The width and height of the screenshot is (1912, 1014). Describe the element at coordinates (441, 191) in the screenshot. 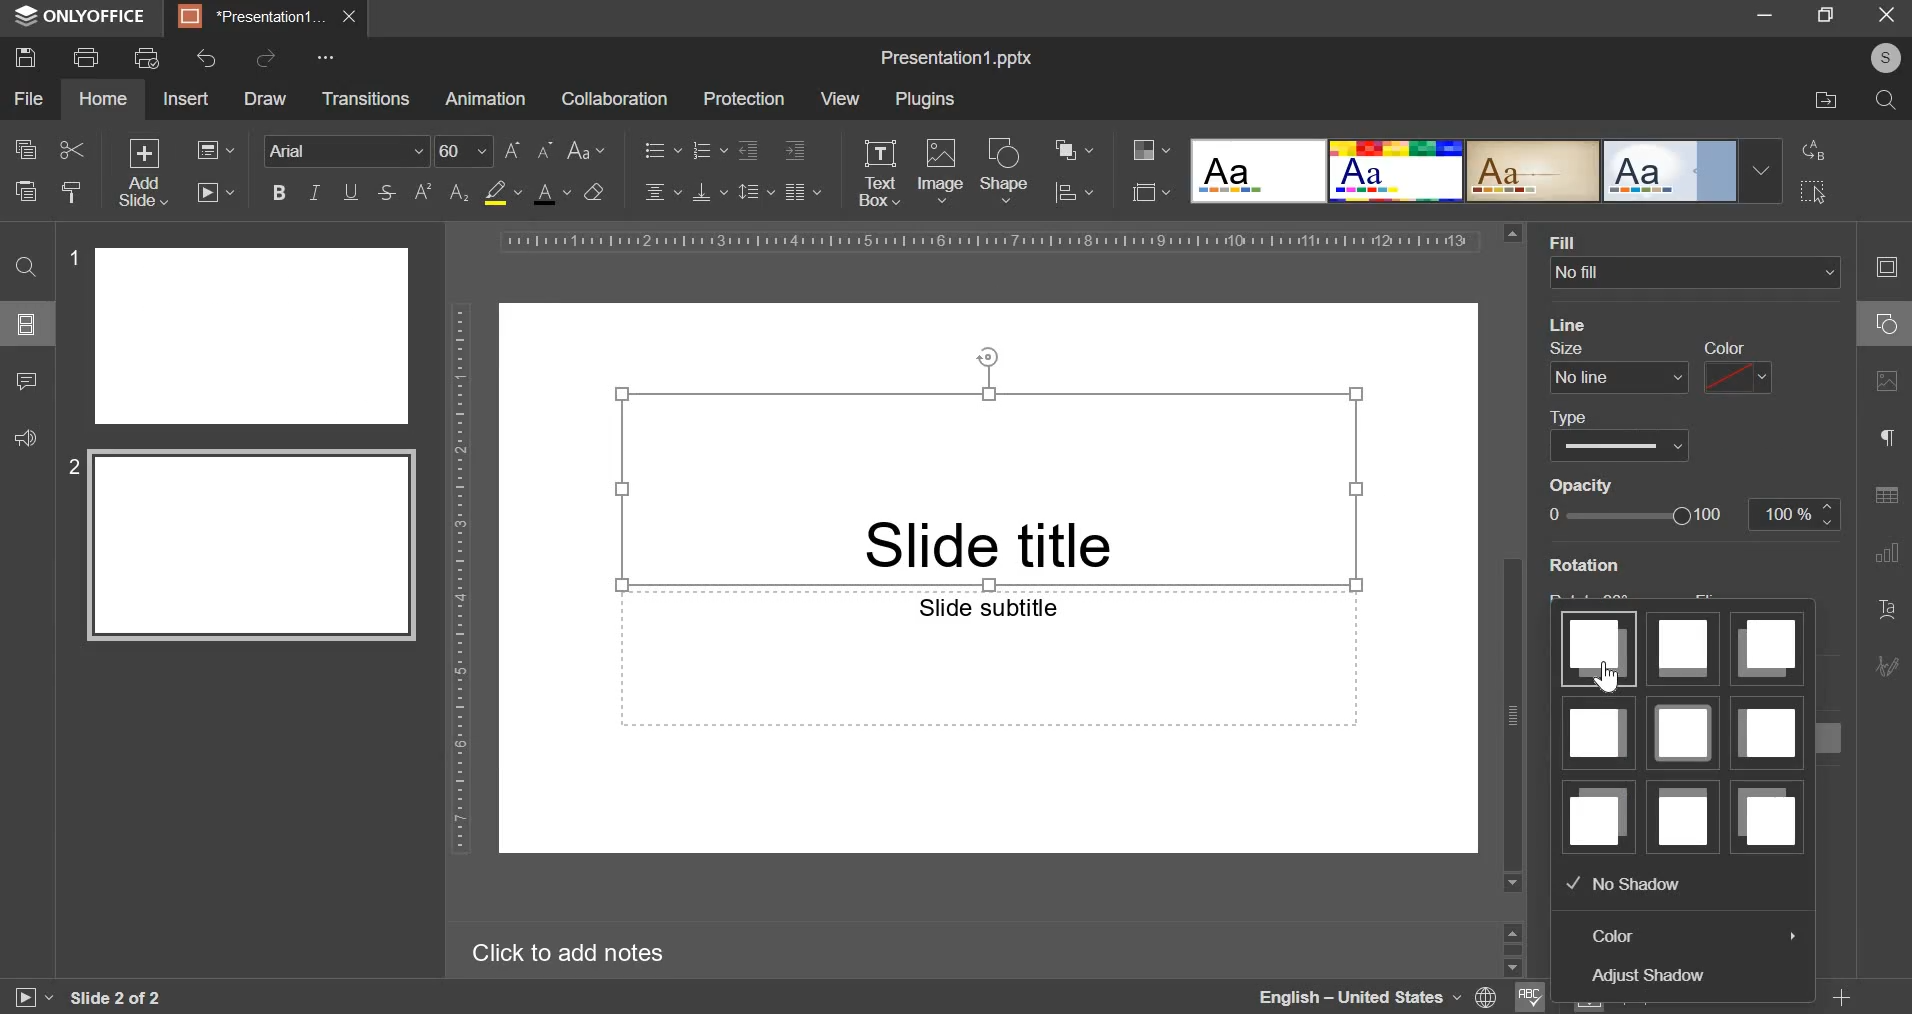

I see `subscript & superscript` at that location.